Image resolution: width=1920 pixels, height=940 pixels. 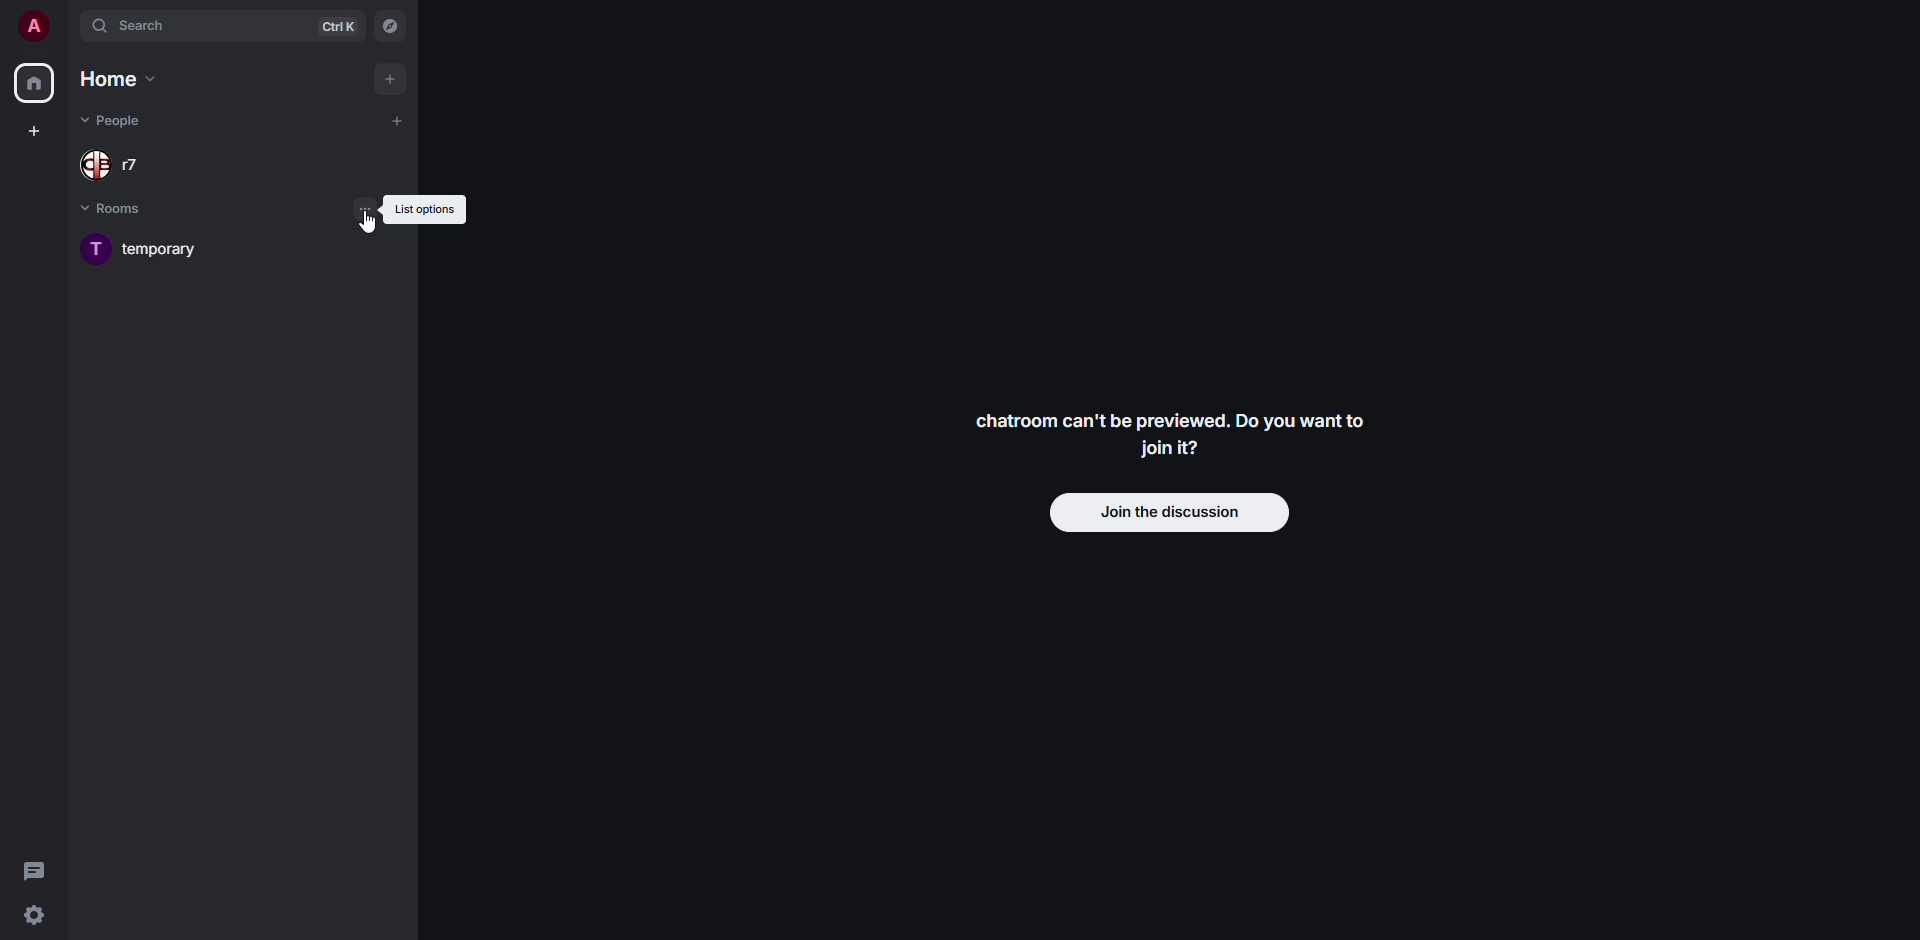 I want to click on list options, so click(x=364, y=209).